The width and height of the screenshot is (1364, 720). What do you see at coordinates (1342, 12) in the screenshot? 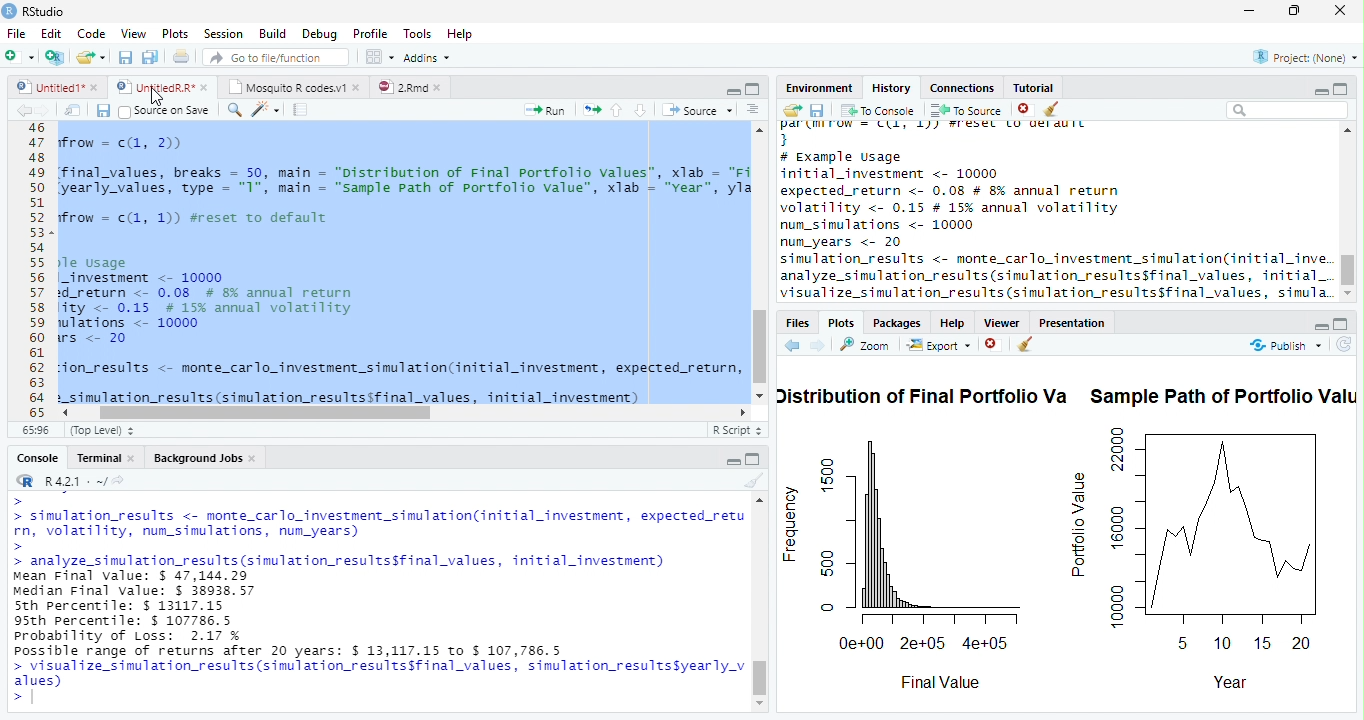
I see `Close` at bounding box center [1342, 12].